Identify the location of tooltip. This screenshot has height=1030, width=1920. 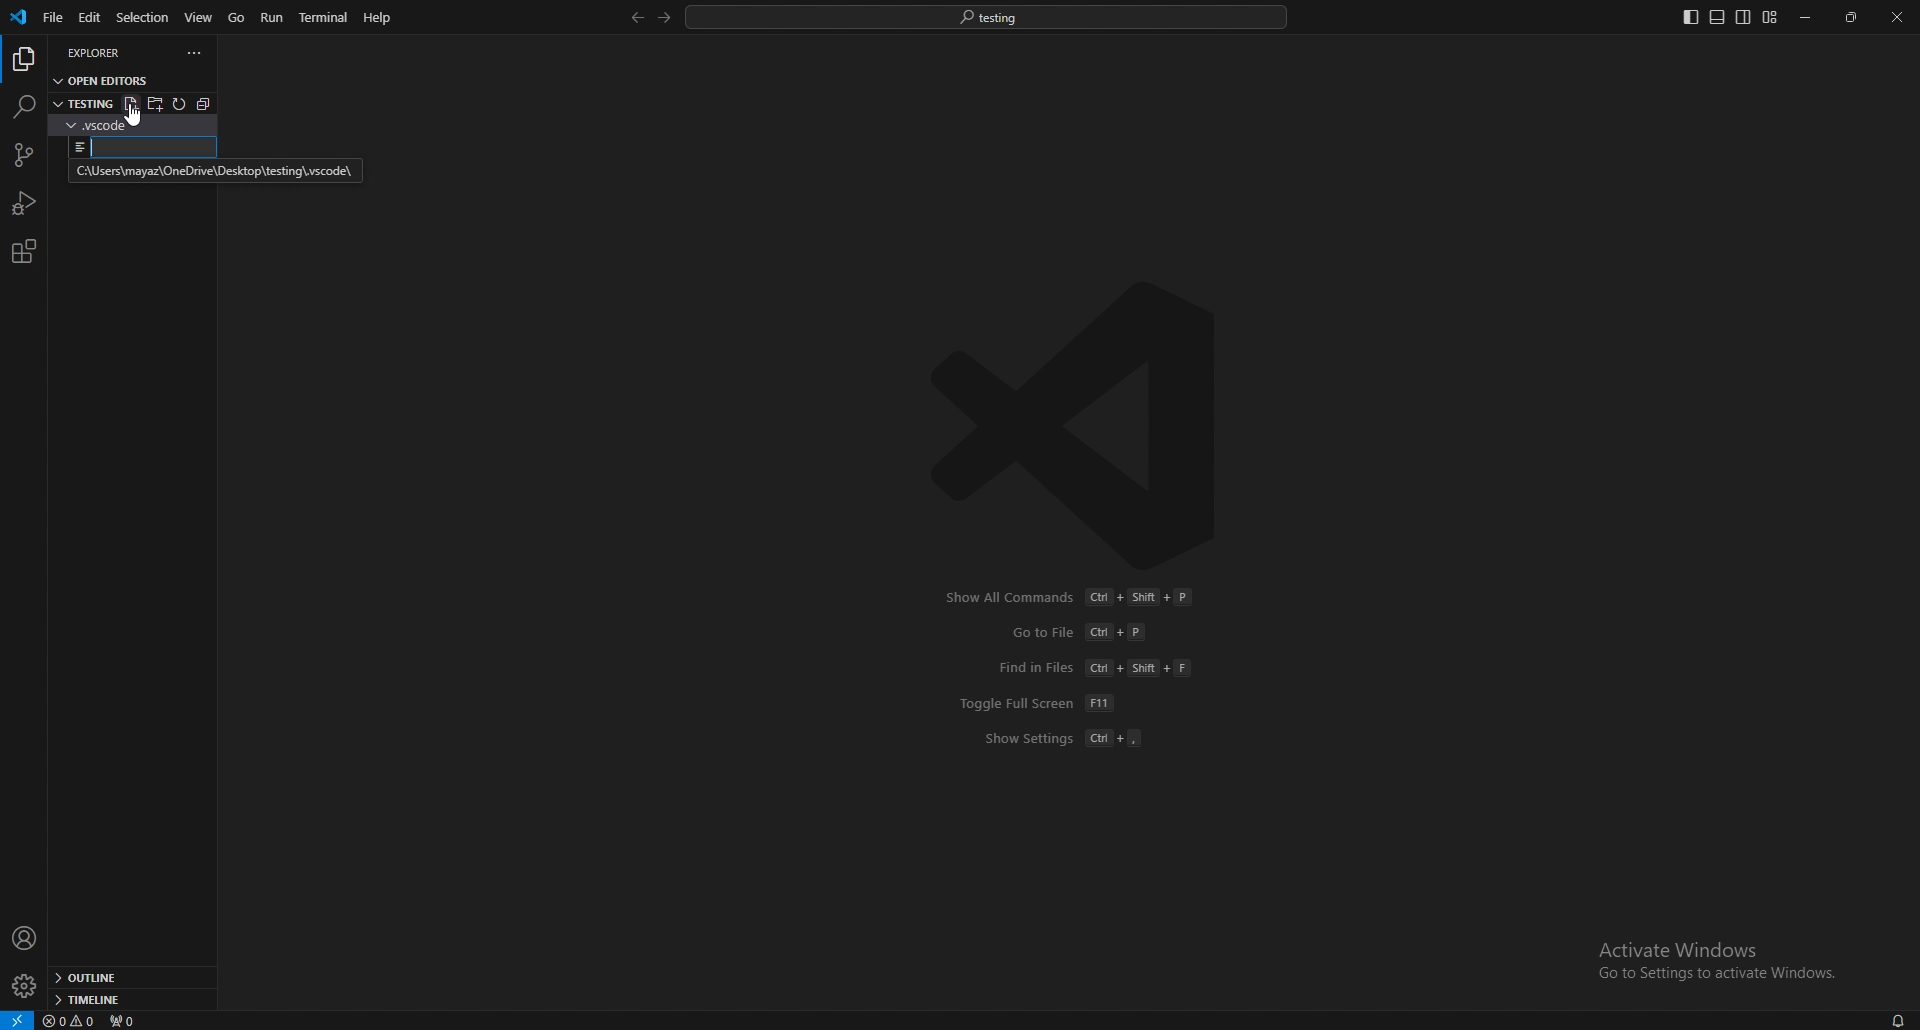
(213, 172).